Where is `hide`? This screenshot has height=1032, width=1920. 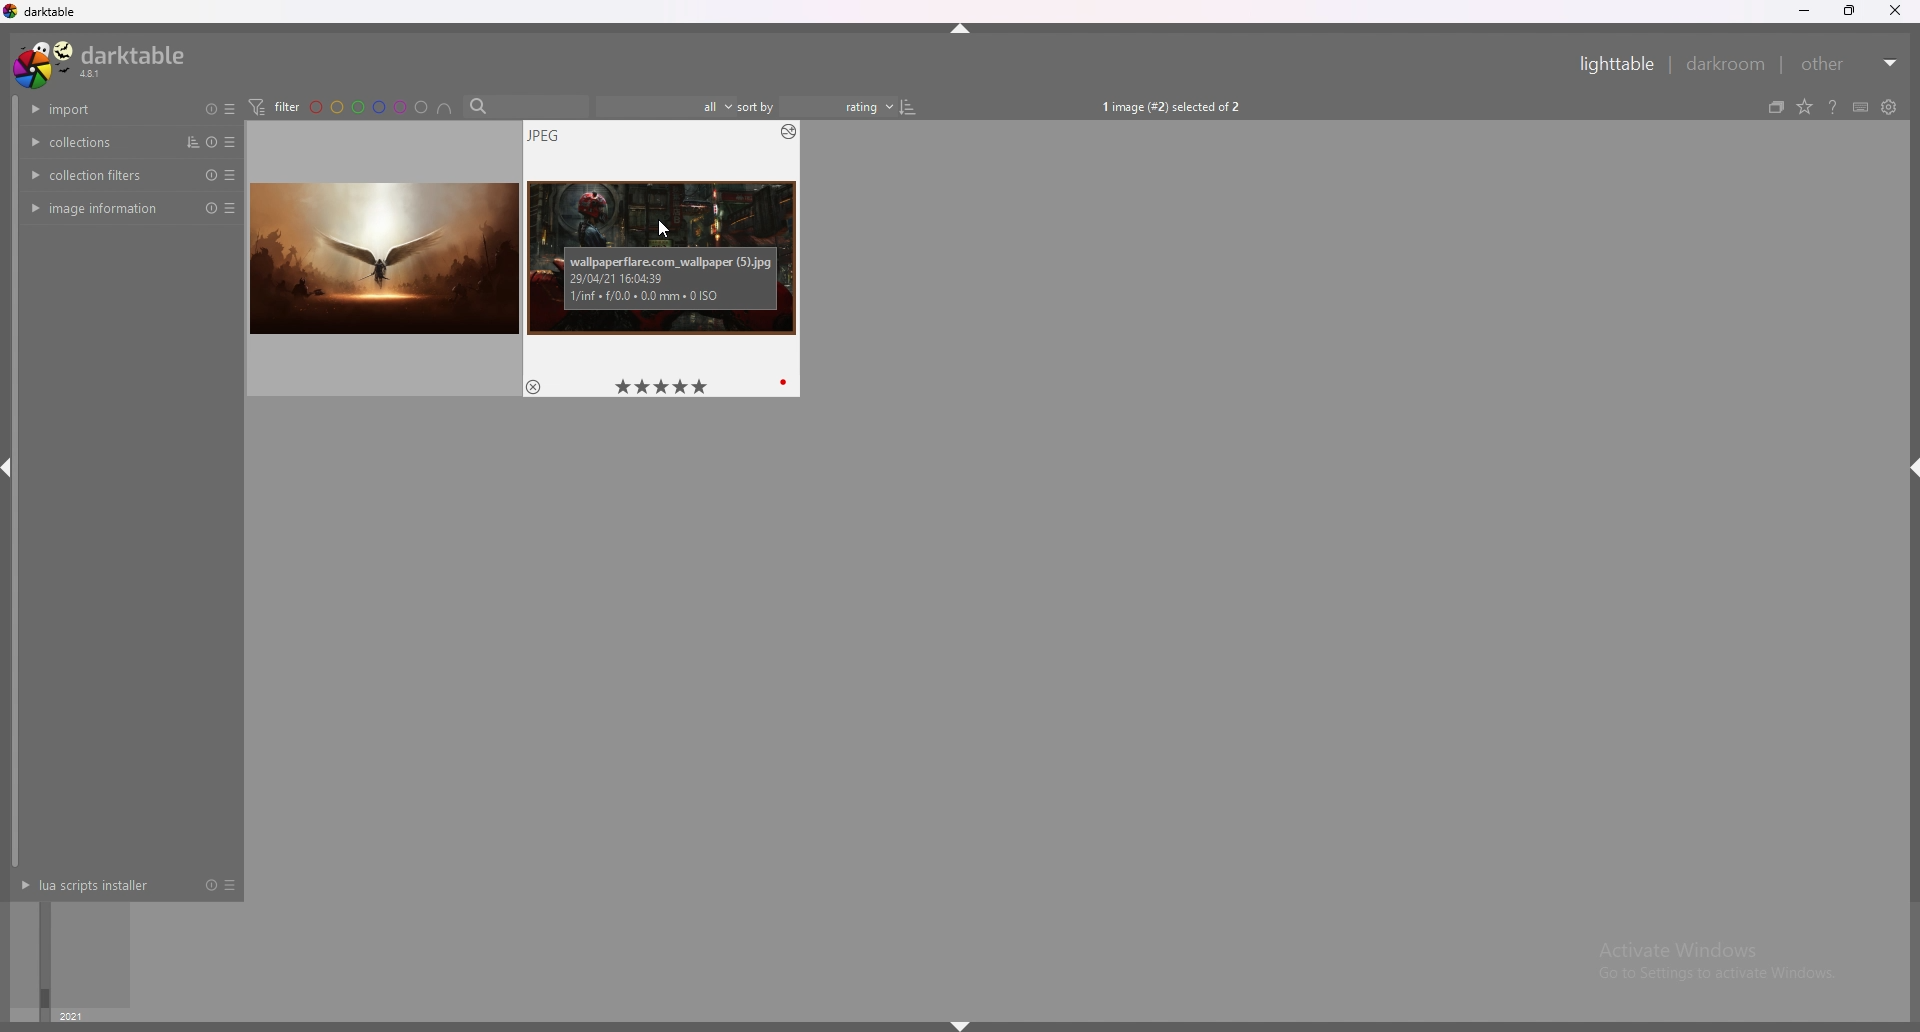
hide is located at coordinates (961, 1024).